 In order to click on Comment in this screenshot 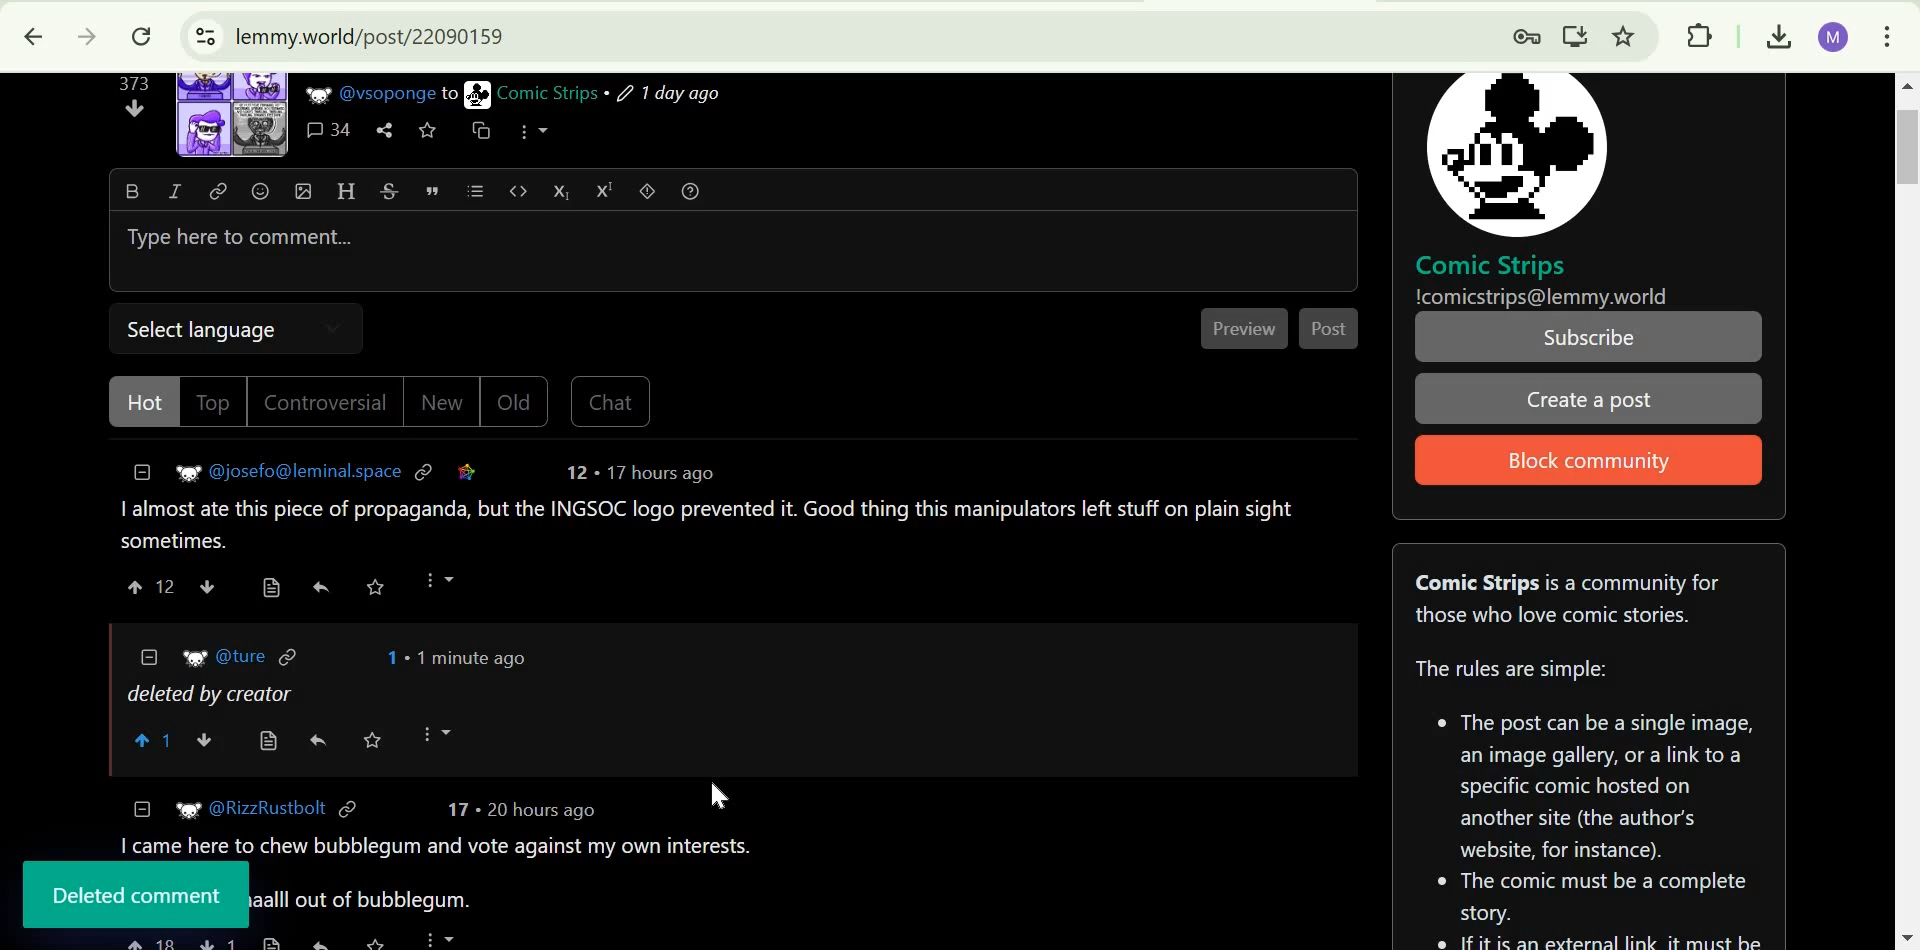, I will do `click(710, 525)`.